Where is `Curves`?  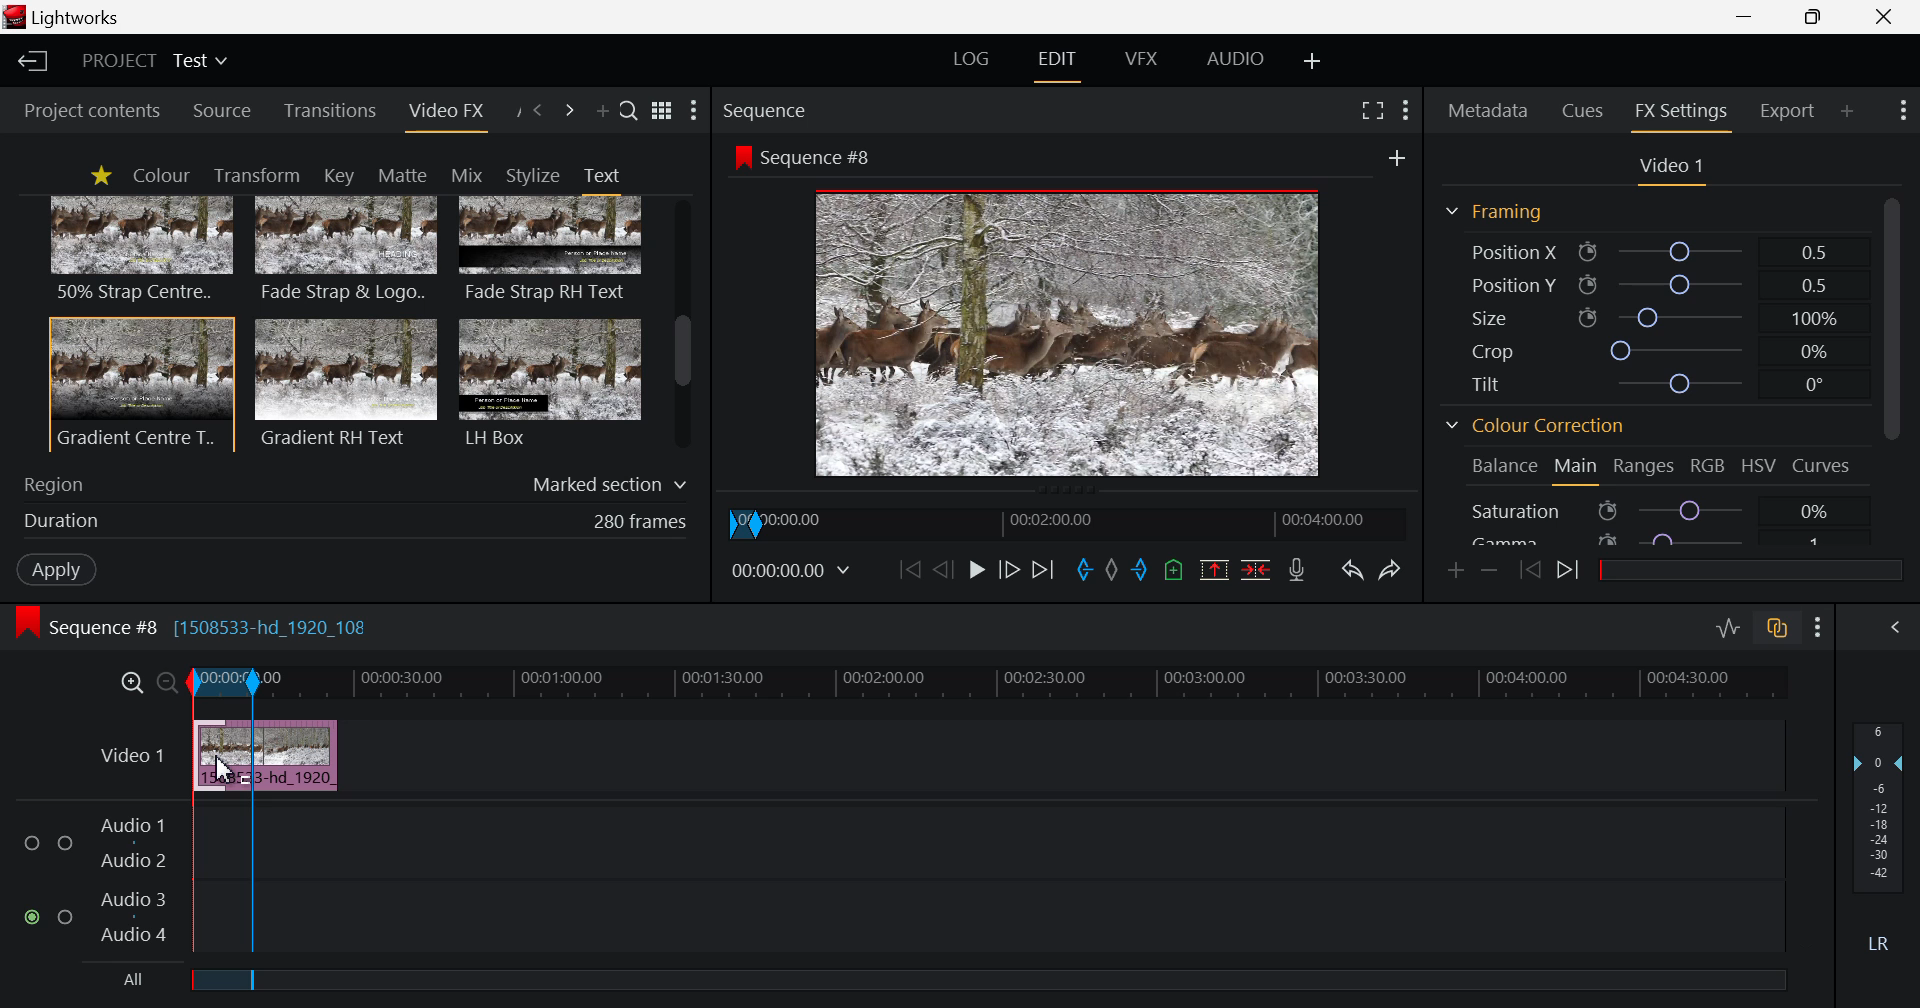 Curves is located at coordinates (1825, 464).